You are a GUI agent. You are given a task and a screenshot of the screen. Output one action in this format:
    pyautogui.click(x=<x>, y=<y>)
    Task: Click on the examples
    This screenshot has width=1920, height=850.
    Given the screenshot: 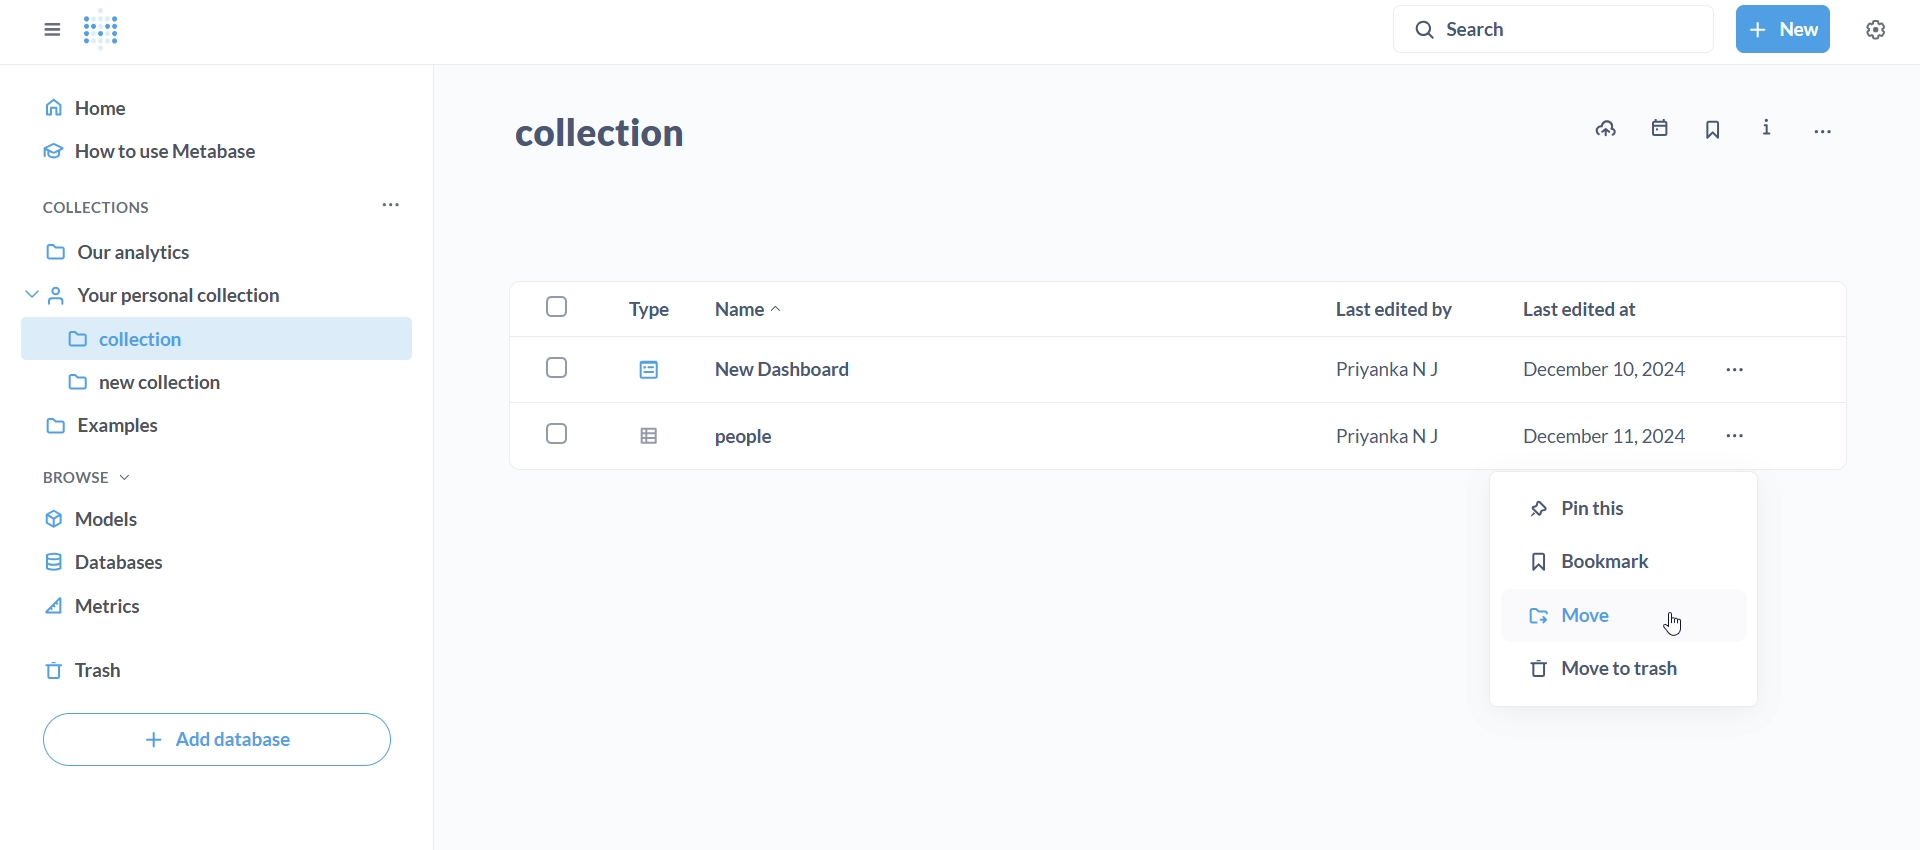 What is the action you would take?
    pyautogui.click(x=216, y=429)
    